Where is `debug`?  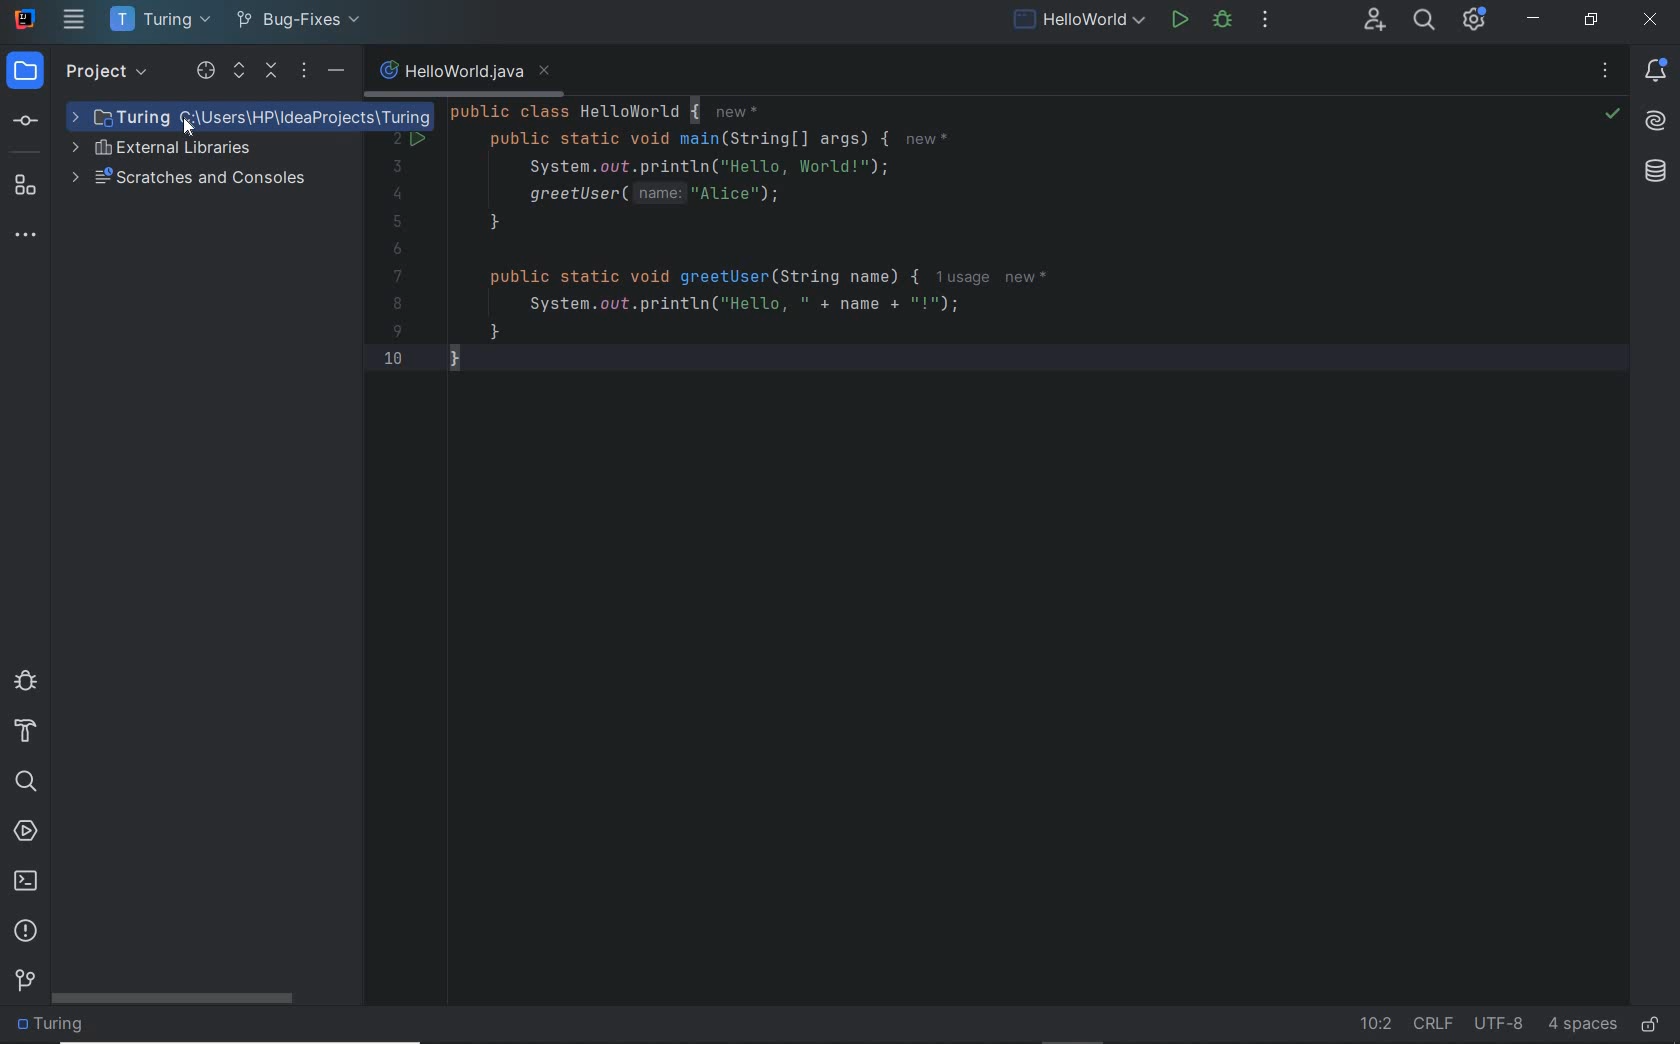
debug is located at coordinates (25, 681).